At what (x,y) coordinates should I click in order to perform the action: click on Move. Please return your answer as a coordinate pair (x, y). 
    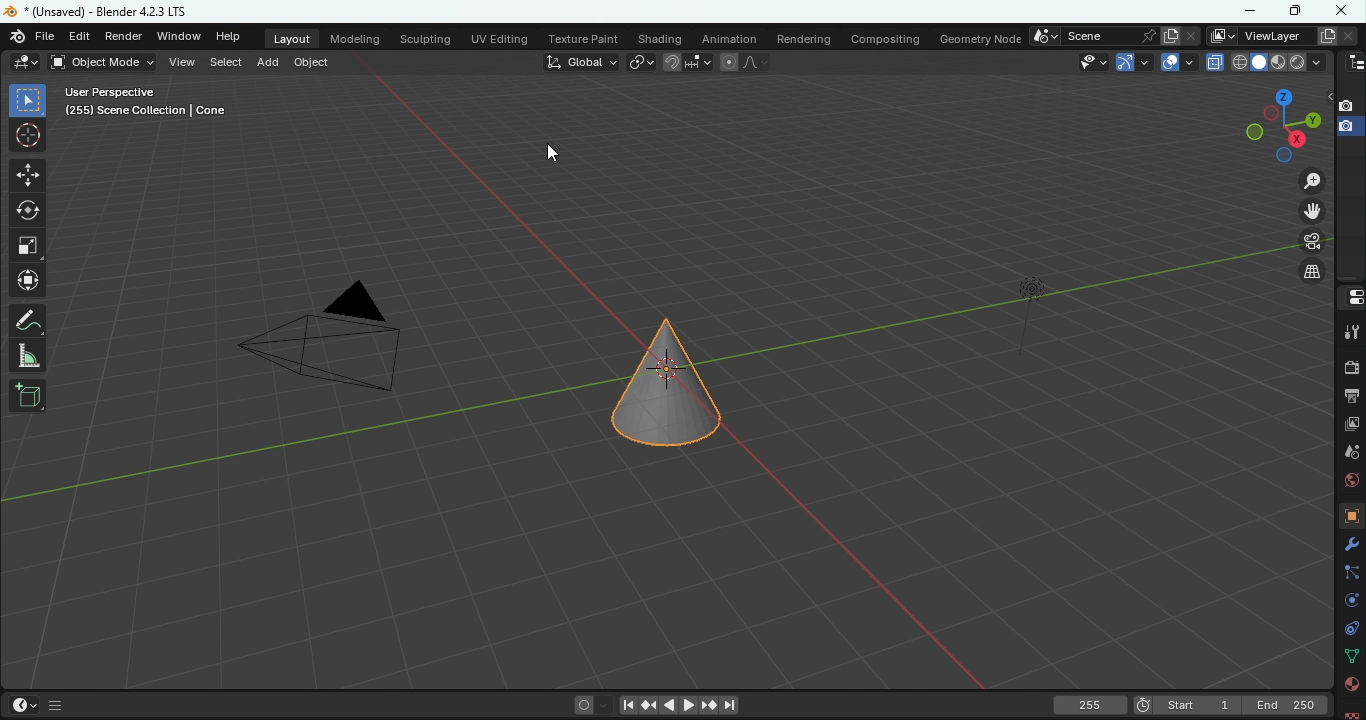
    Looking at the image, I should click on (29, 177).